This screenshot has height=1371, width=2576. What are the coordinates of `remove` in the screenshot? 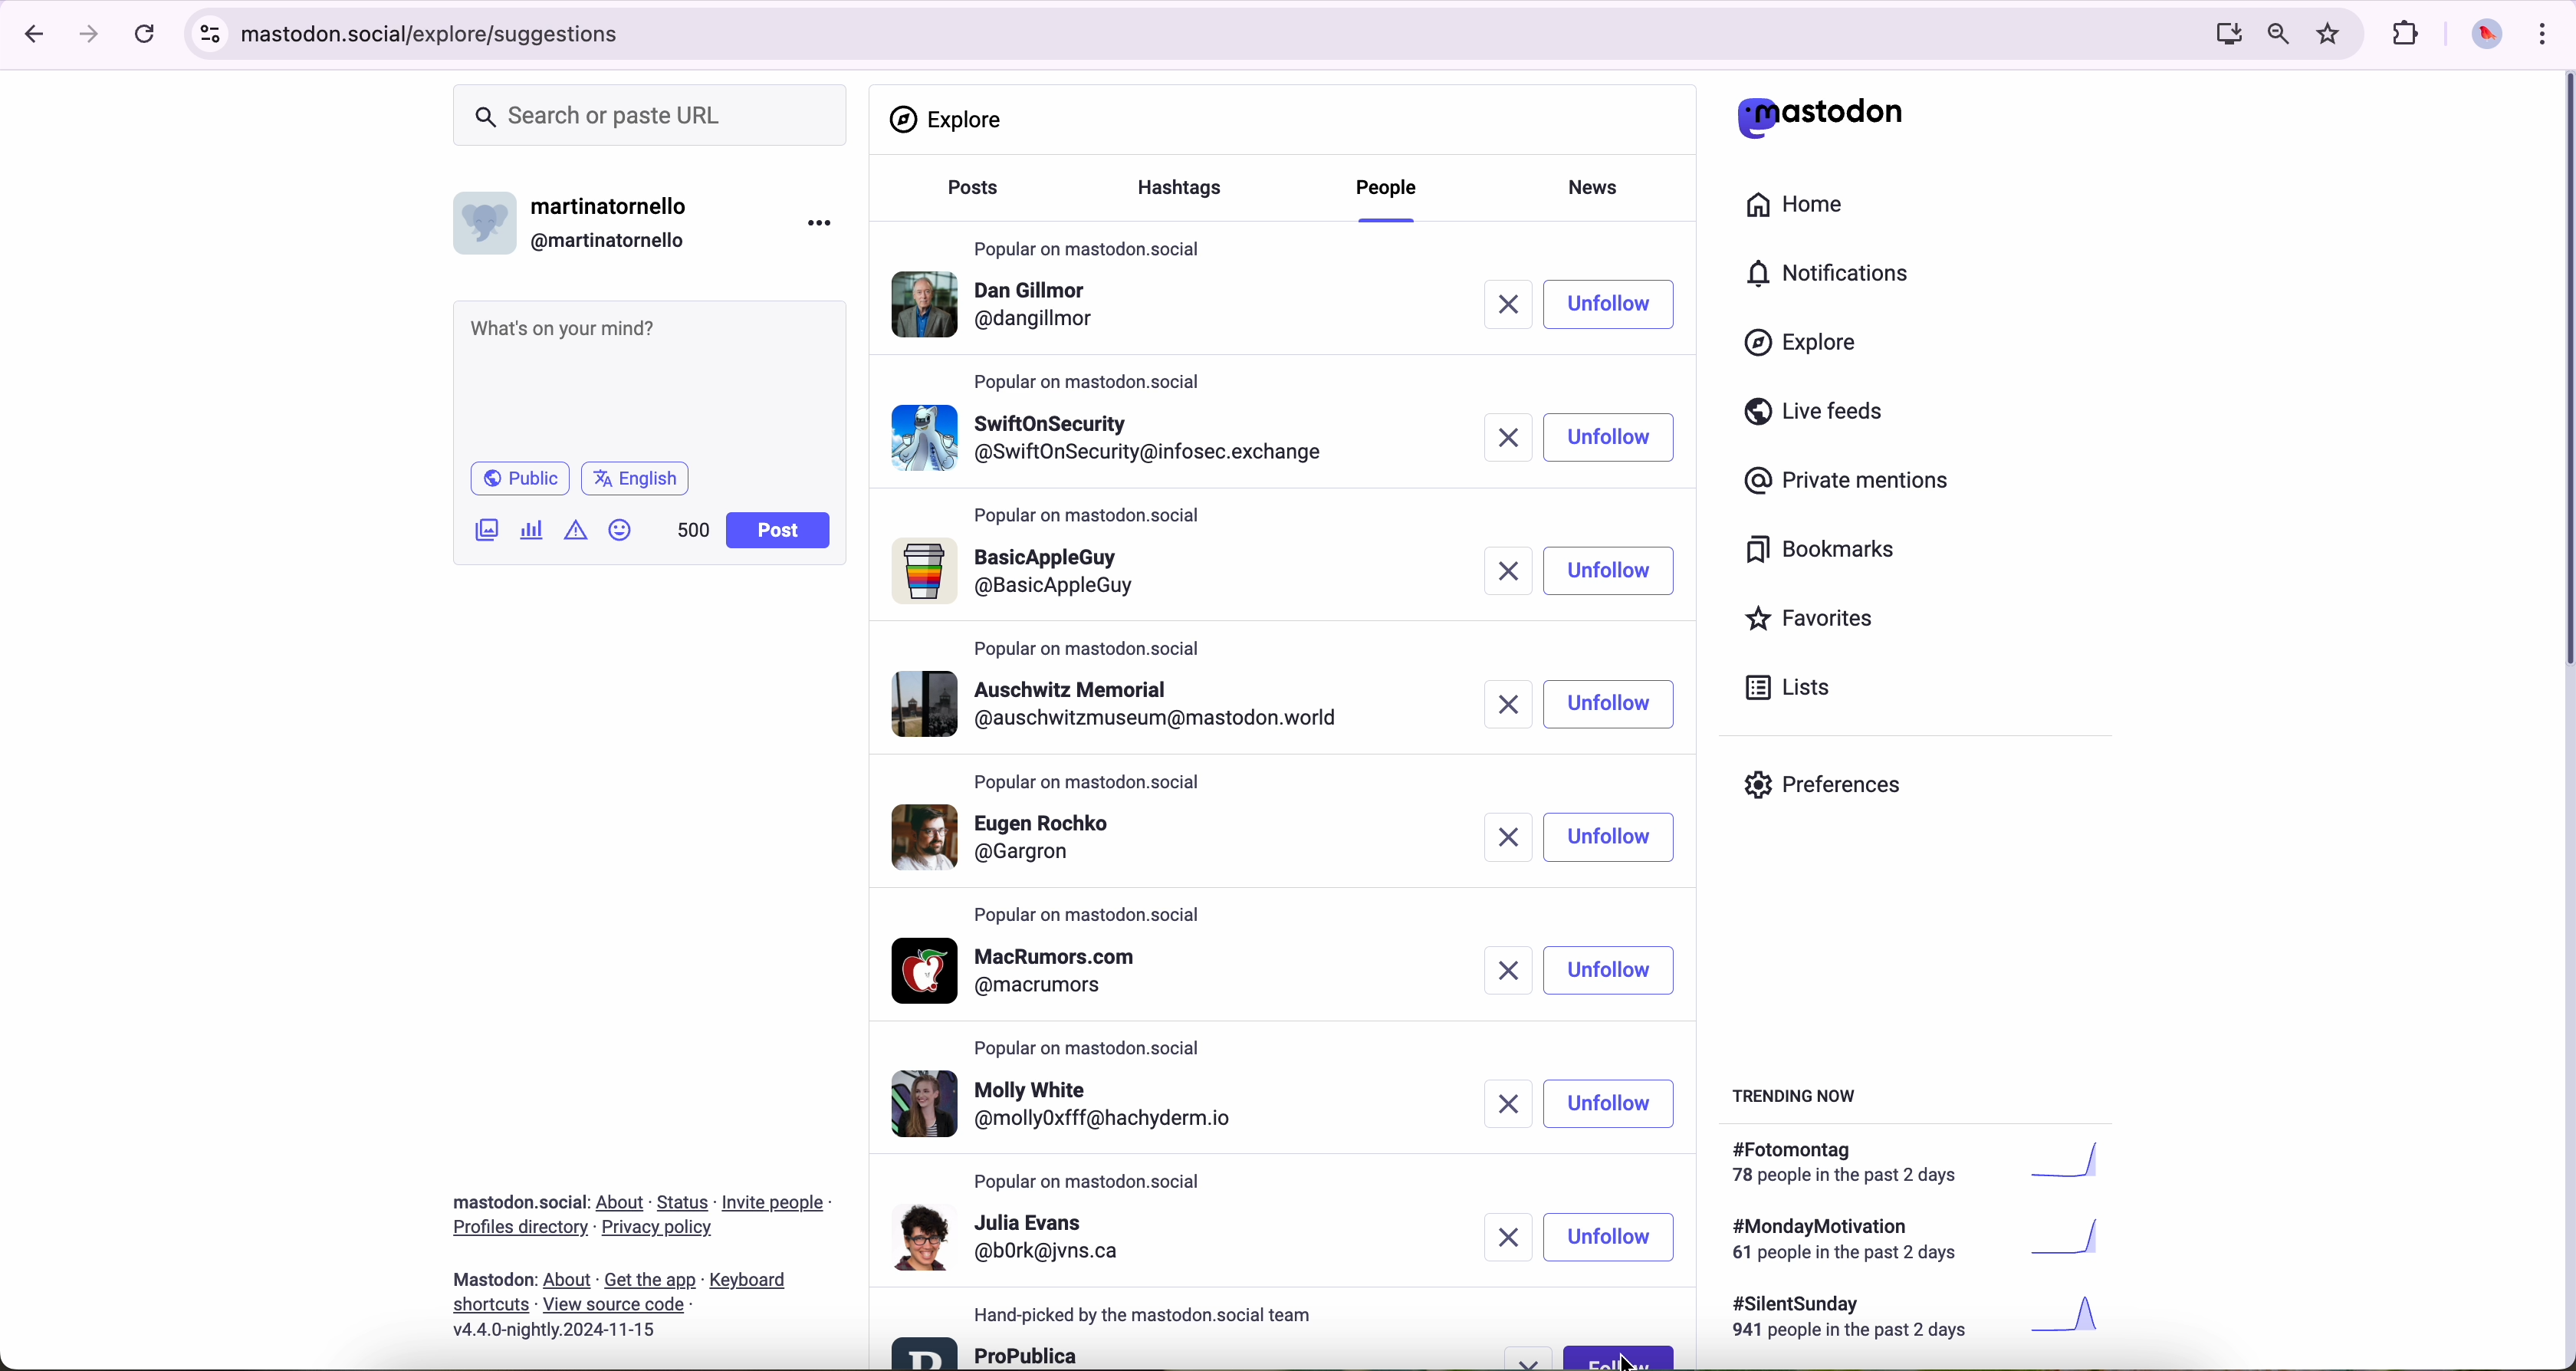 It's located at (1512, 436).